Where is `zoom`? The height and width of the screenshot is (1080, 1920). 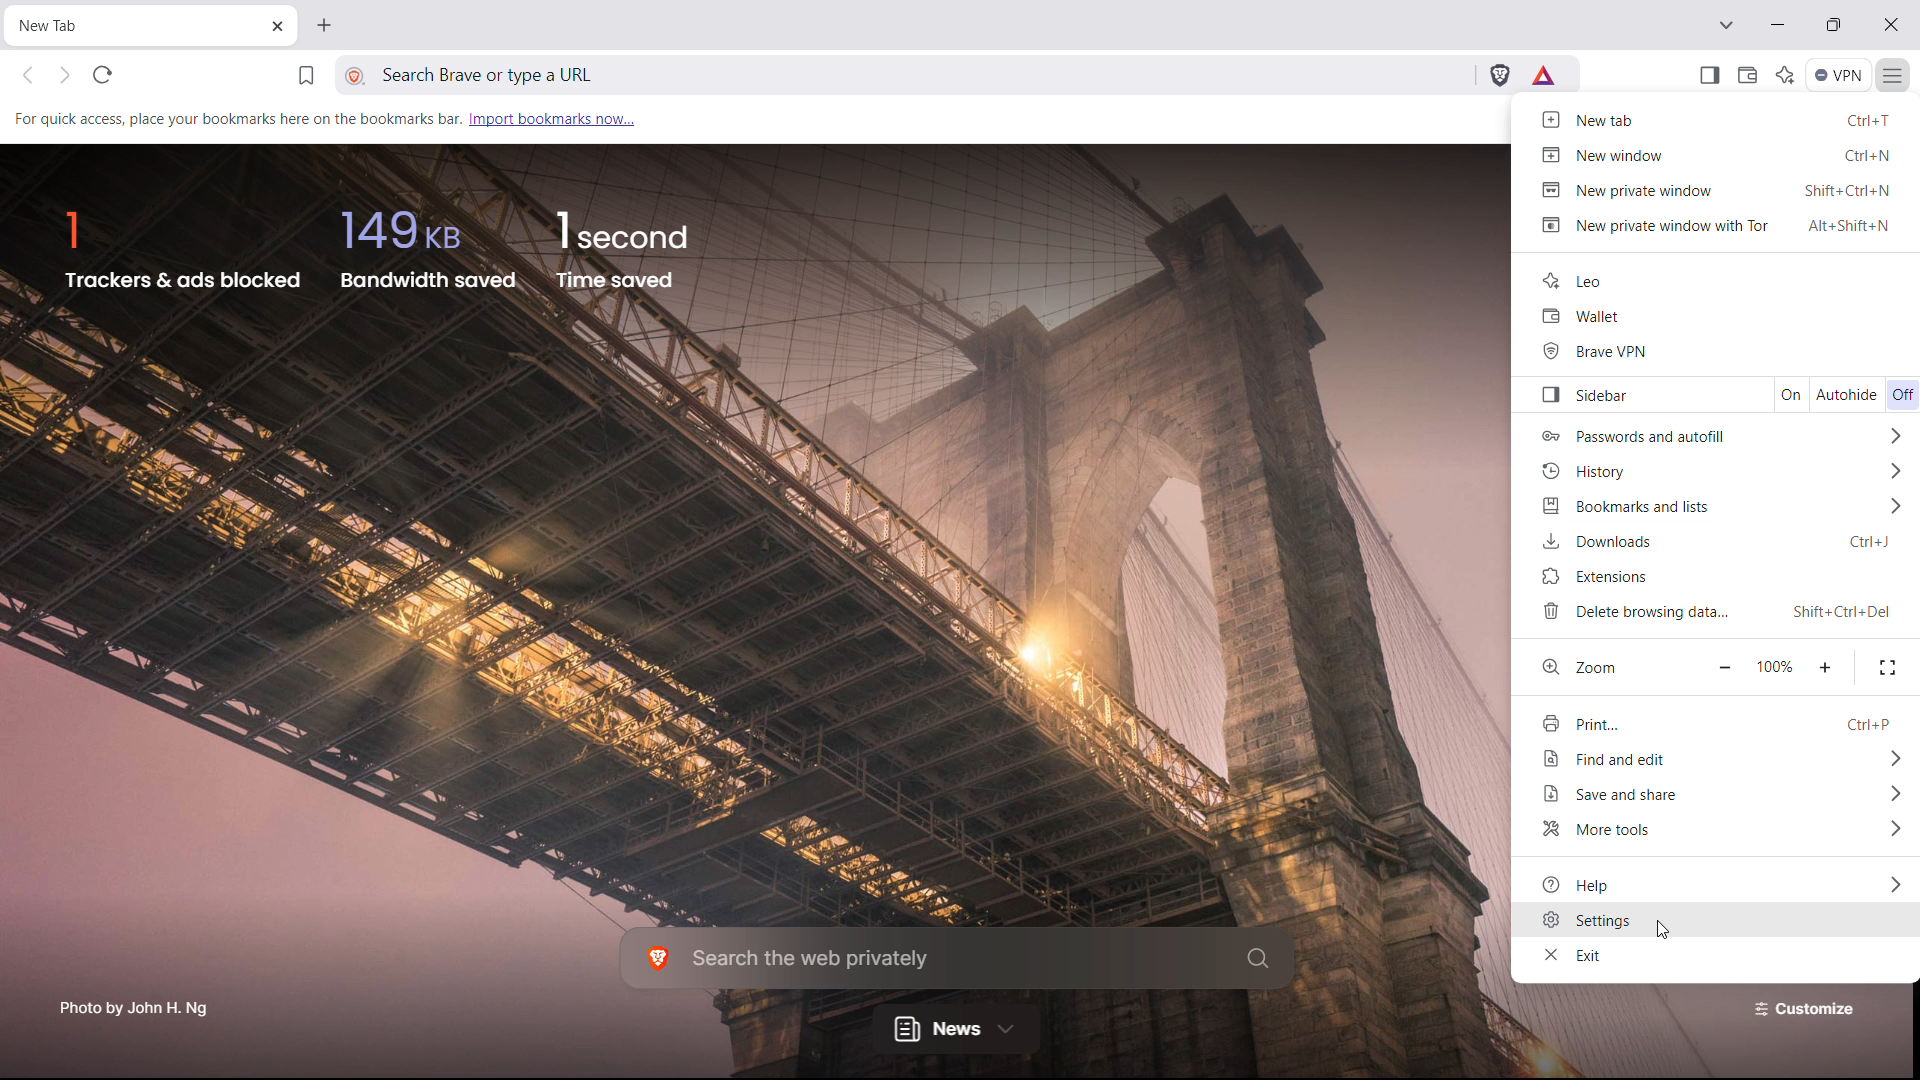 zoom is located at coordinates (1609, 664).